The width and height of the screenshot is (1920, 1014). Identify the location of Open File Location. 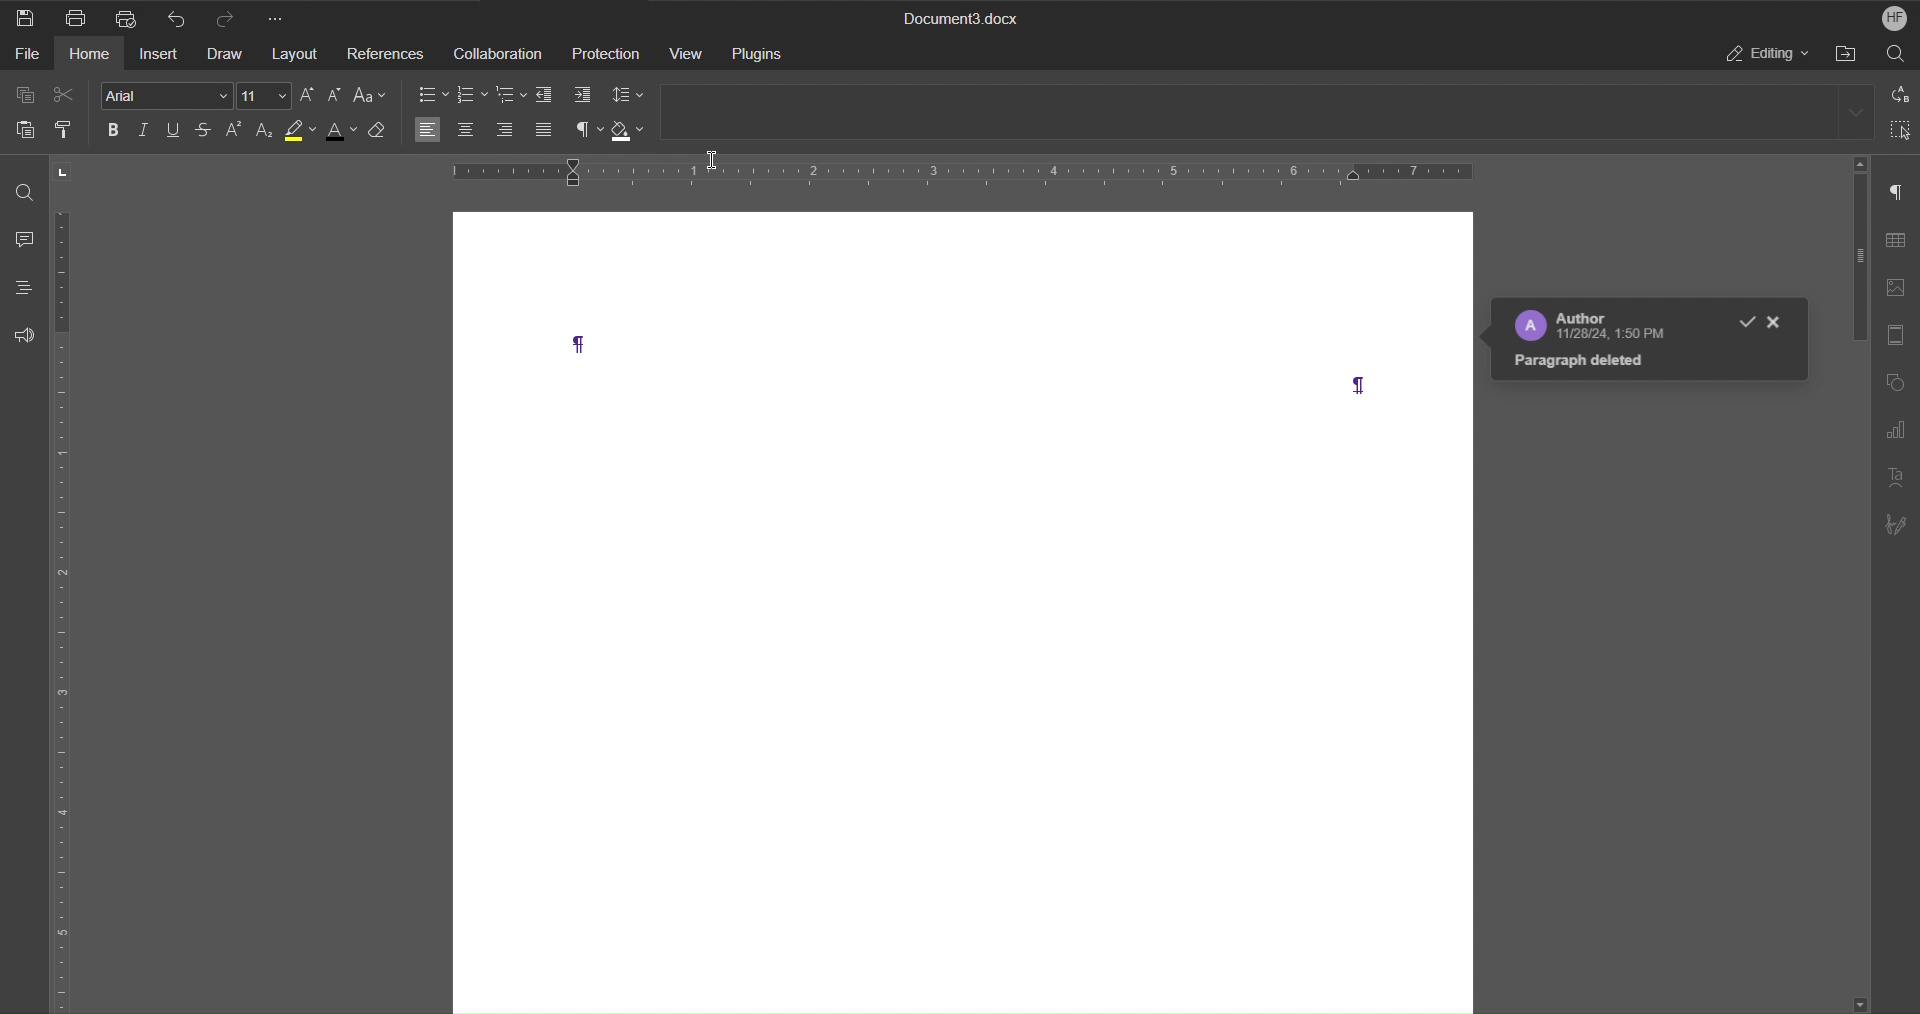
(1845, 54).